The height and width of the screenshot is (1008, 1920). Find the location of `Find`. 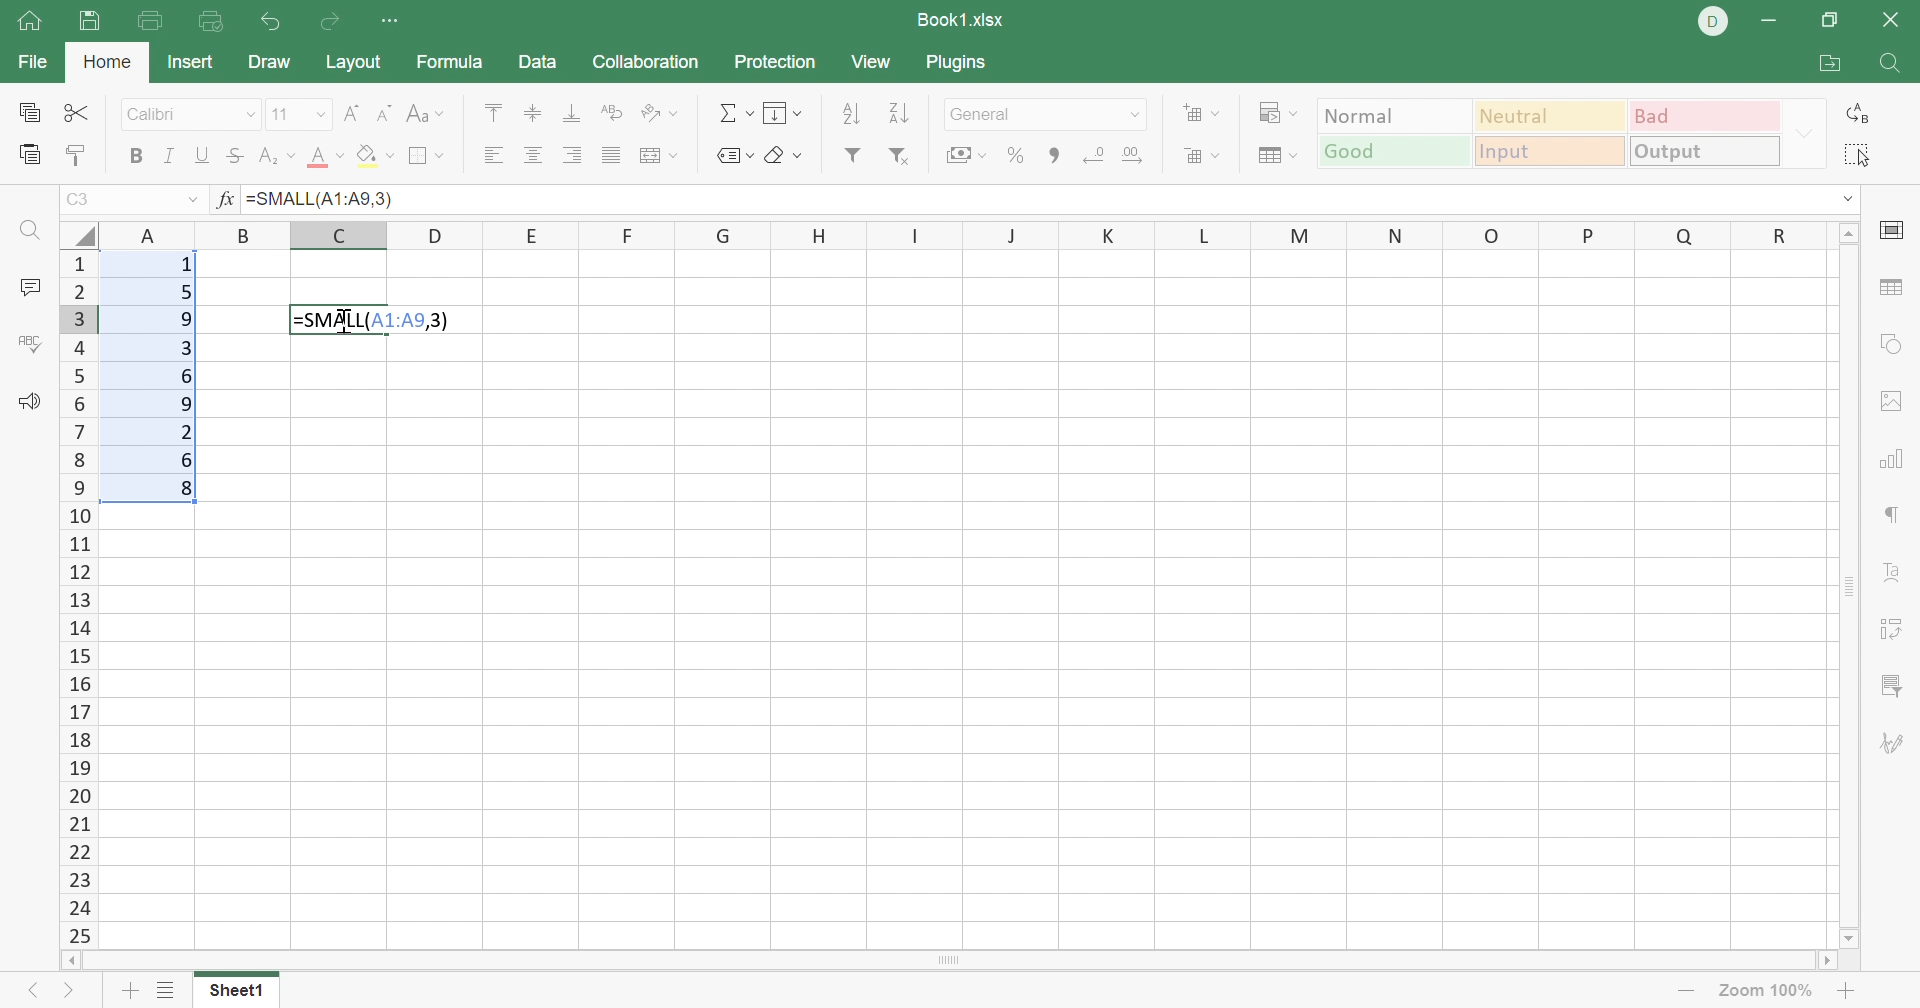

Find is located at coordinates (33, 230).